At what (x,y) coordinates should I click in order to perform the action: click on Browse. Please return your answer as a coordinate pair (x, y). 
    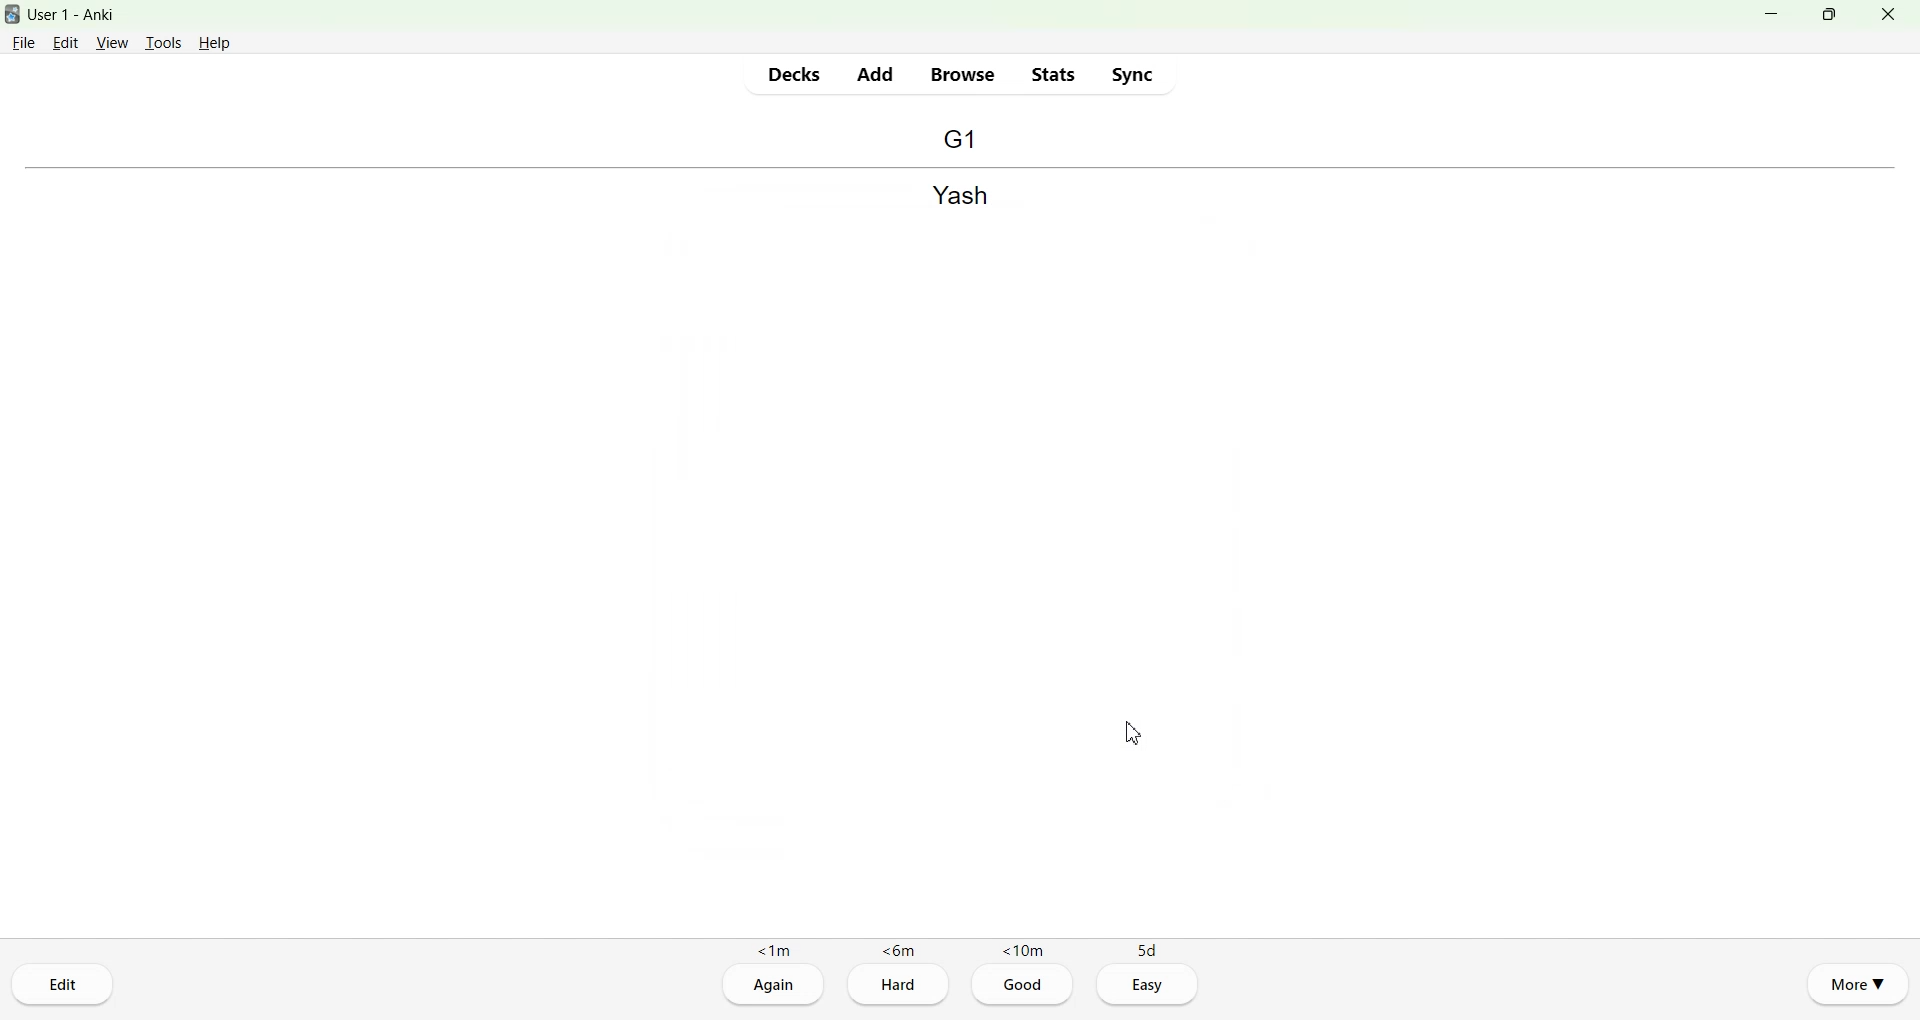
    Looking at the image, I should click on (964, 75).